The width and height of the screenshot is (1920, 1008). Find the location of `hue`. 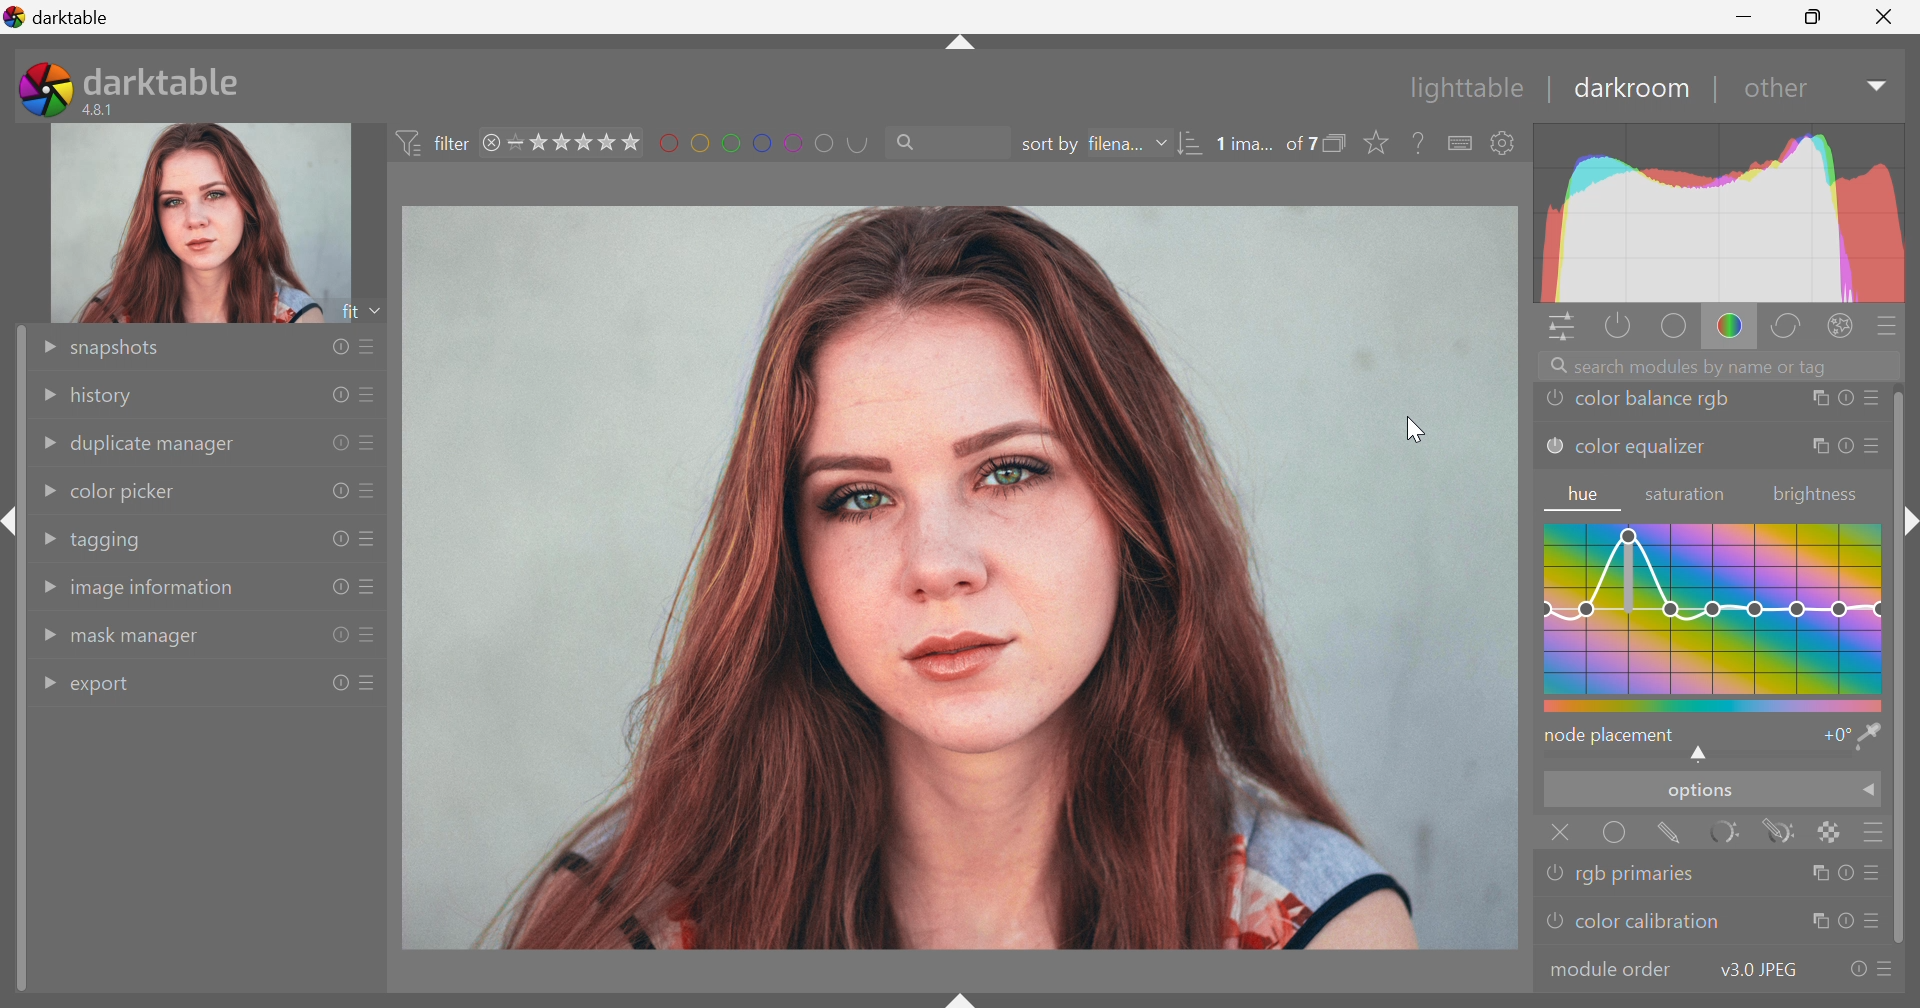

hue is located at coordinates (1585, 495).